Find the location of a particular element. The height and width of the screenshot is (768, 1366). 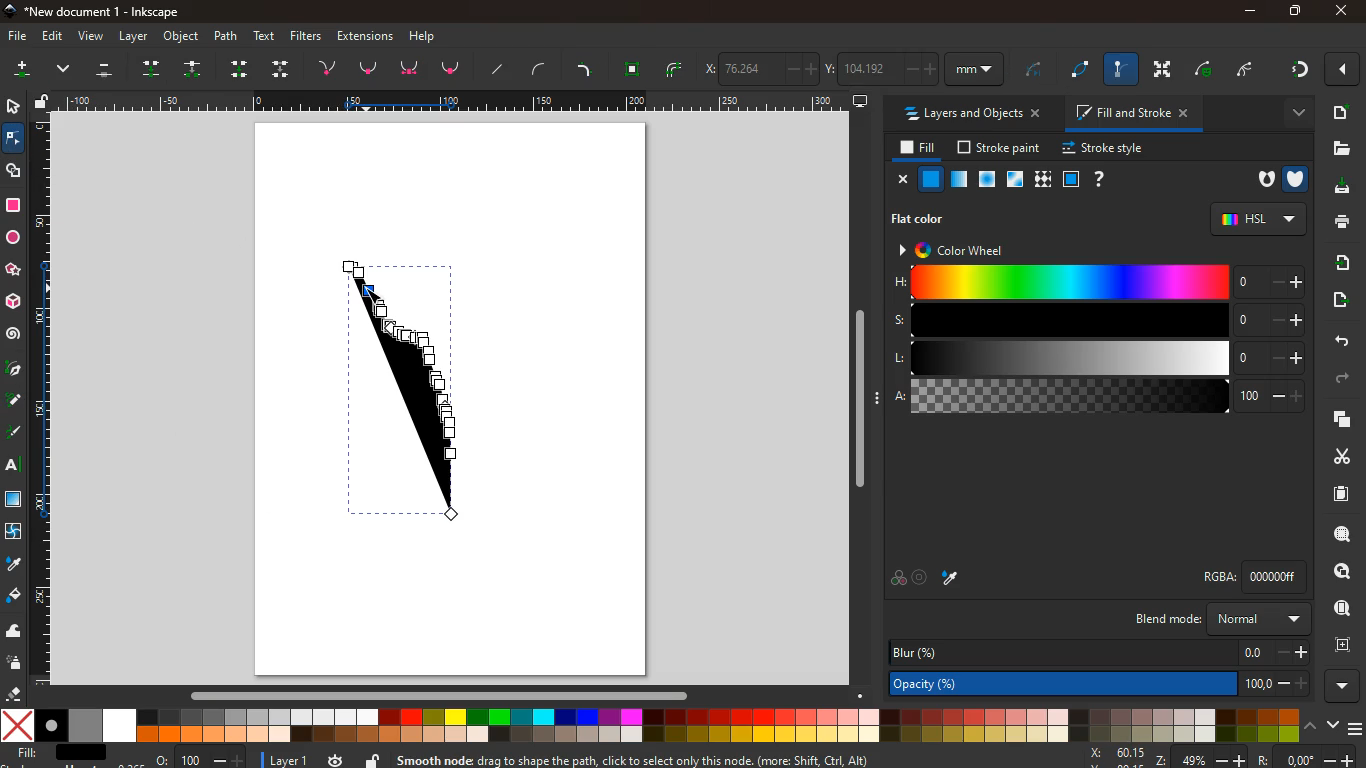

hole is located at coordinates (1262, 181).